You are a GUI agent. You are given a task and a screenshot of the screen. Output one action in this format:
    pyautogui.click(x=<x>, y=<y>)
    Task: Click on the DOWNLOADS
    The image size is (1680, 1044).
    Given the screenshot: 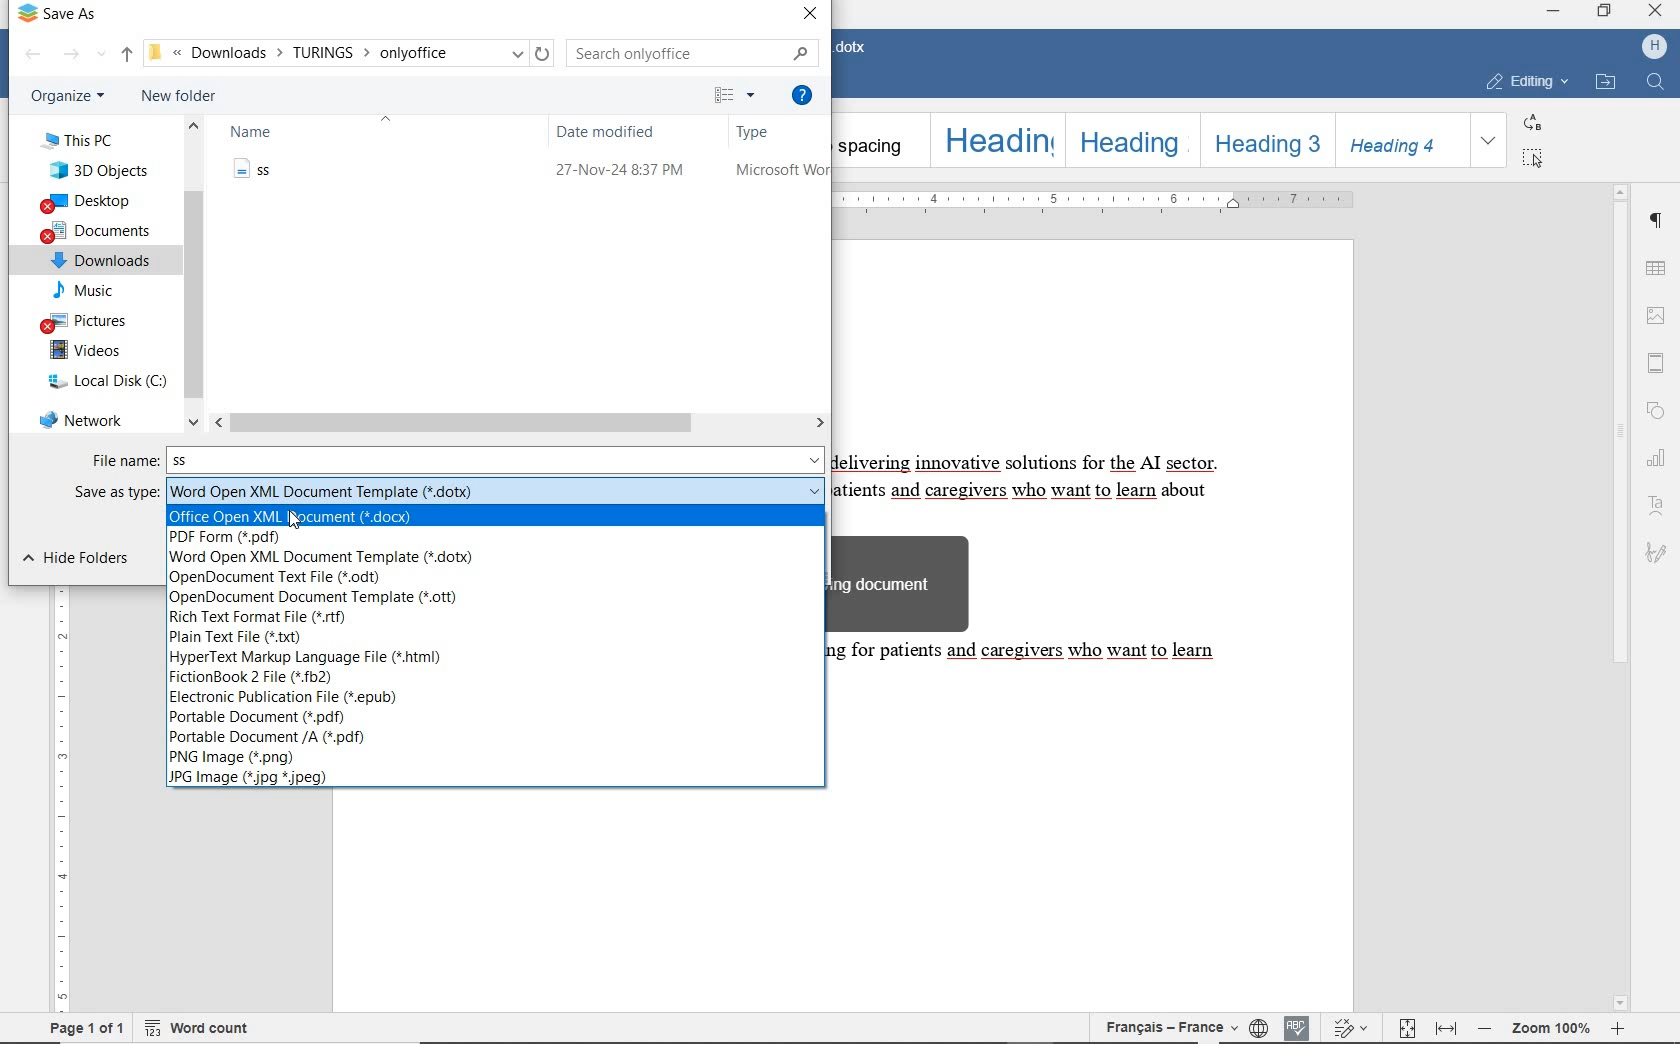 What is the action you would take?
    pyautogui.click(x=99, y=261)
    